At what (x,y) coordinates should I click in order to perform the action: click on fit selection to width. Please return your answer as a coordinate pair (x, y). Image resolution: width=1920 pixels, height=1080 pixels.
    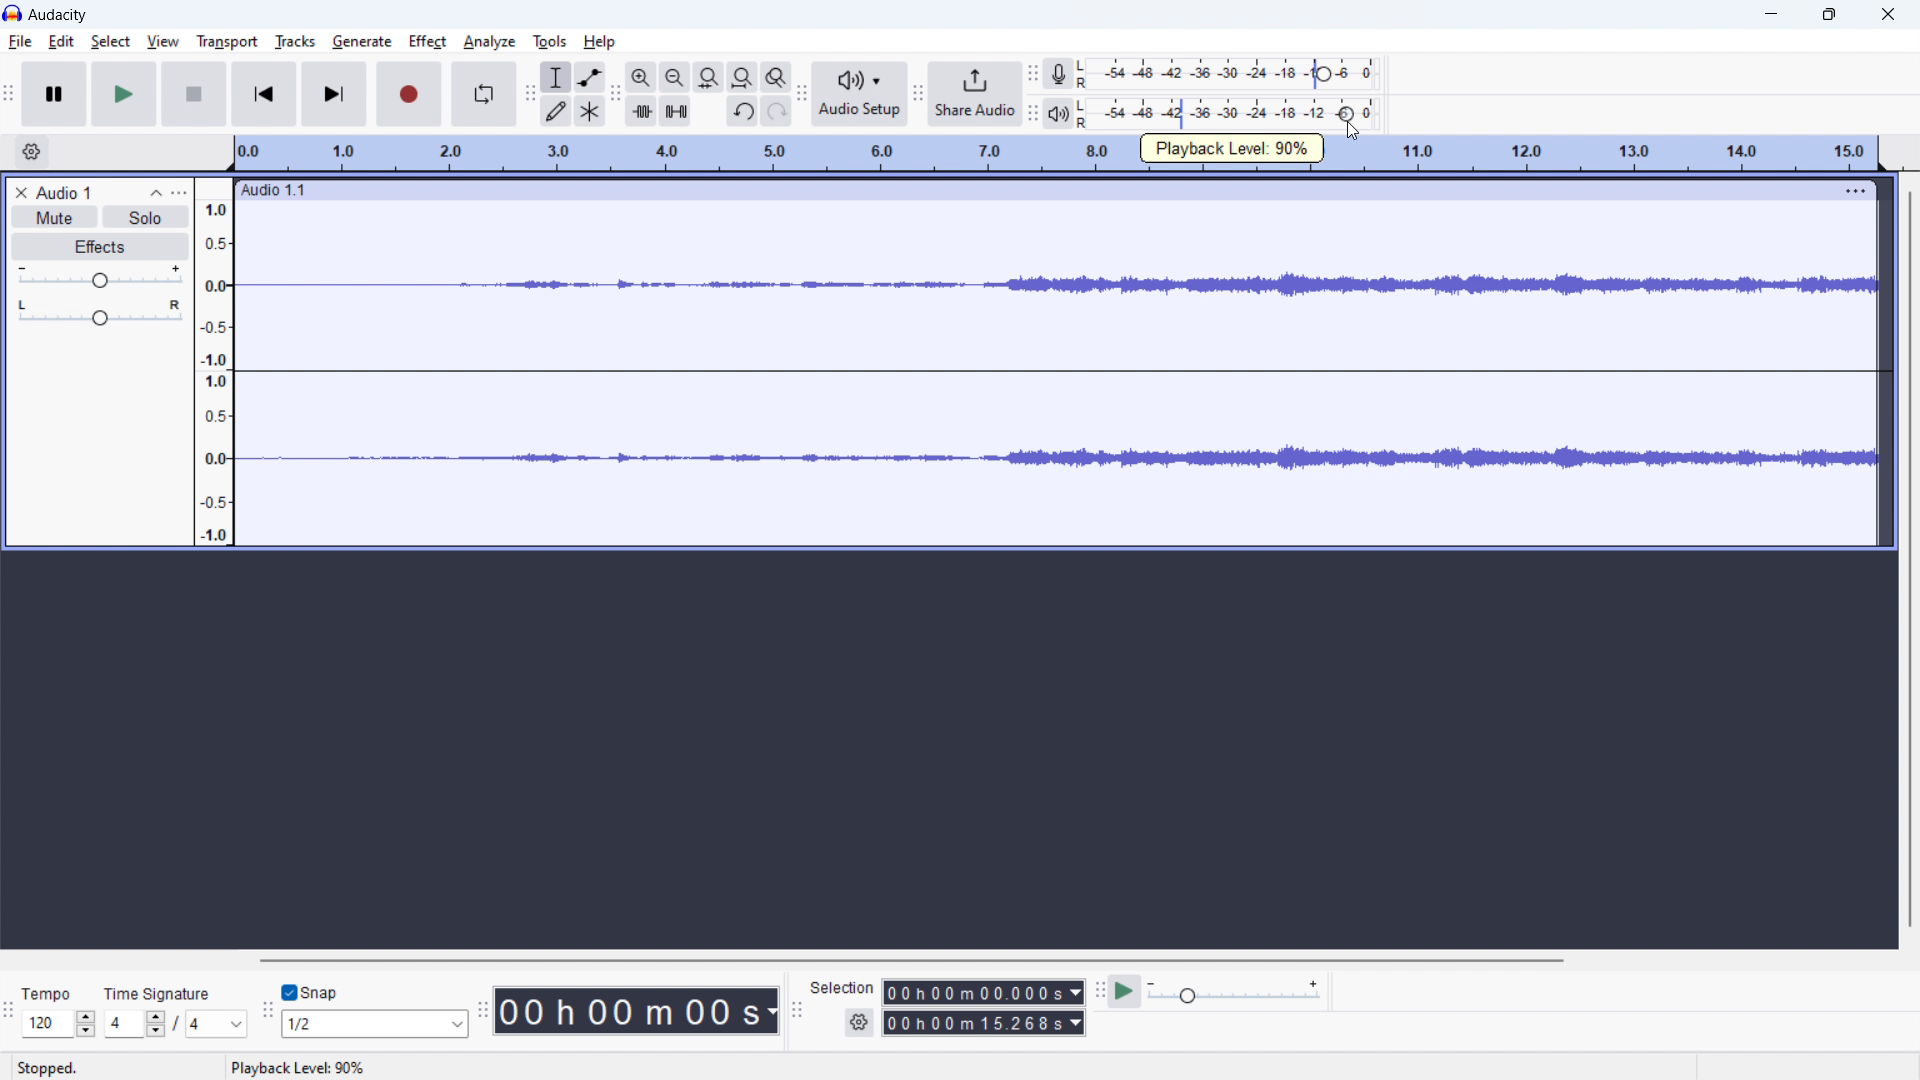
    Looking at the image, I should click on (708, 76).